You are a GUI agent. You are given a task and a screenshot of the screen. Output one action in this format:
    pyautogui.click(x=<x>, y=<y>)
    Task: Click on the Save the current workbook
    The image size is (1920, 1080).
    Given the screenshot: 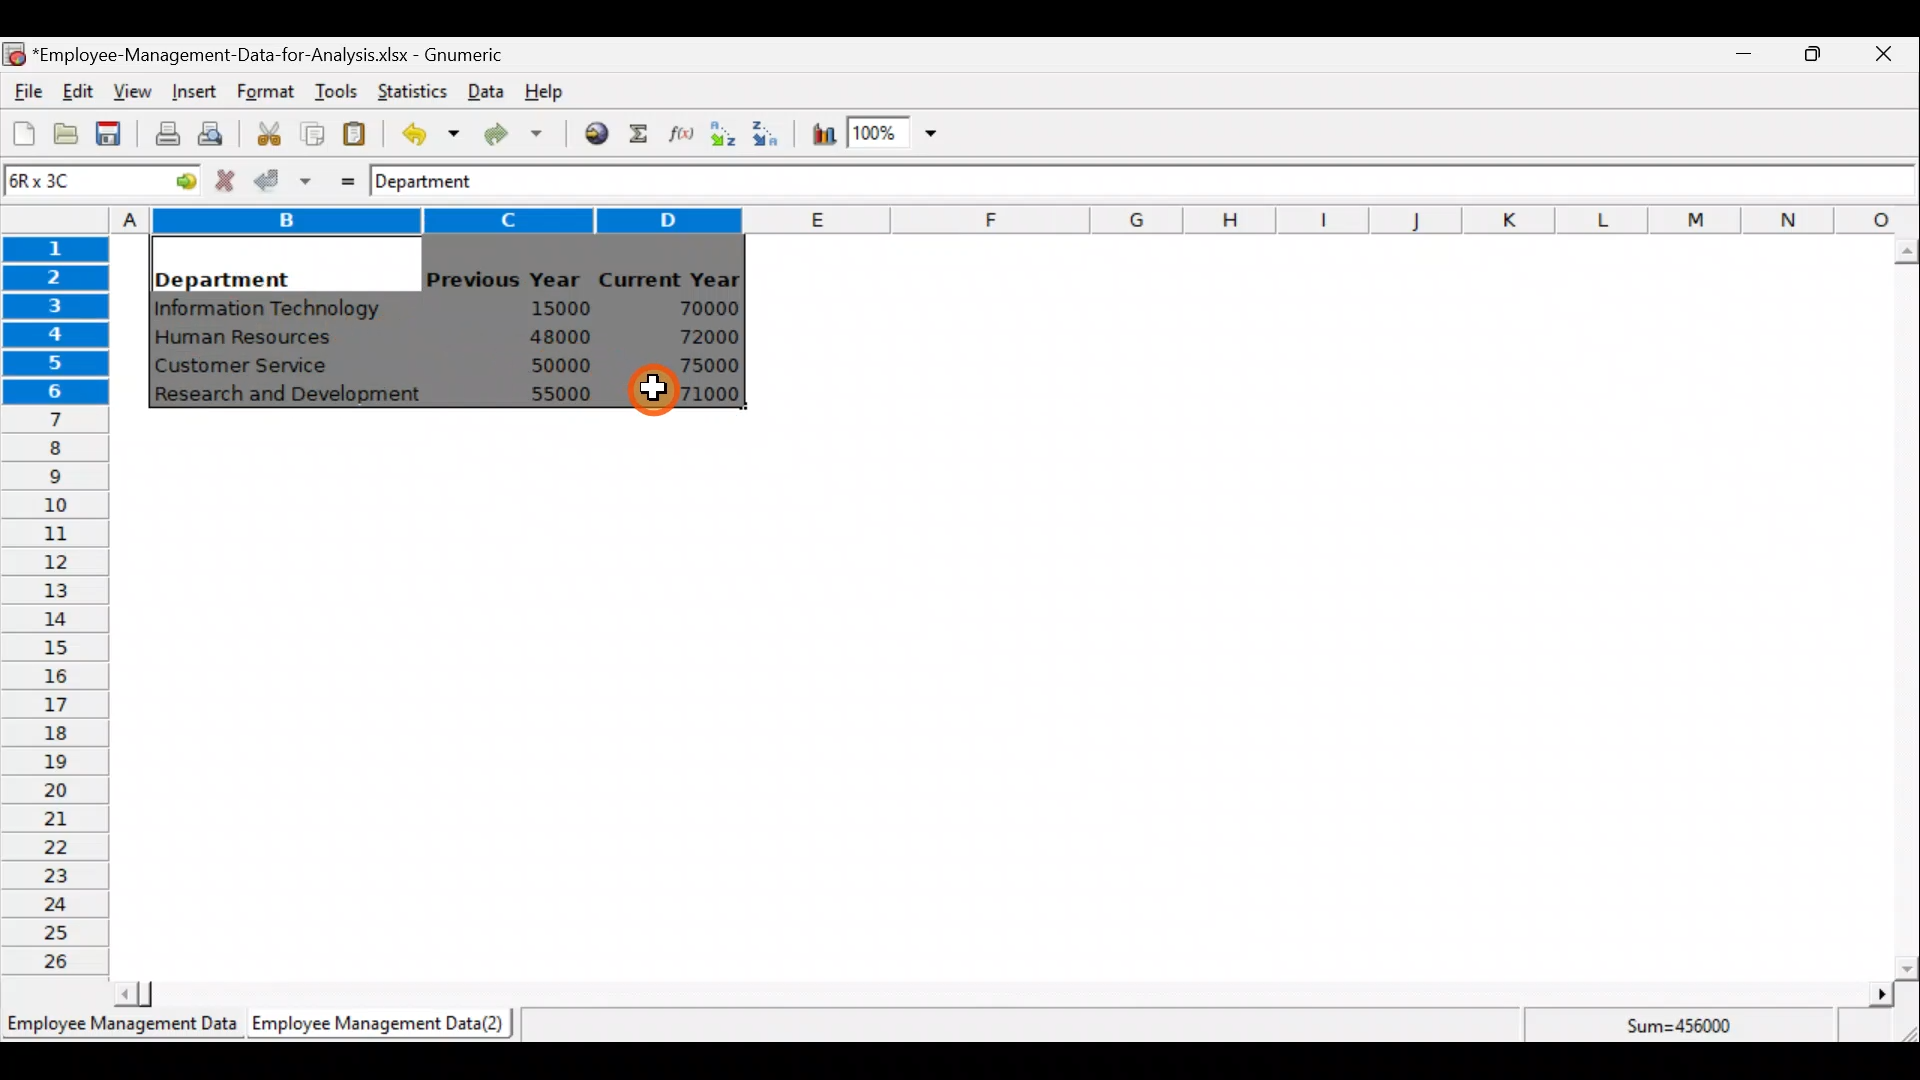 What is the action you would take?
    pyautogui.click(x=115, y=137)
    